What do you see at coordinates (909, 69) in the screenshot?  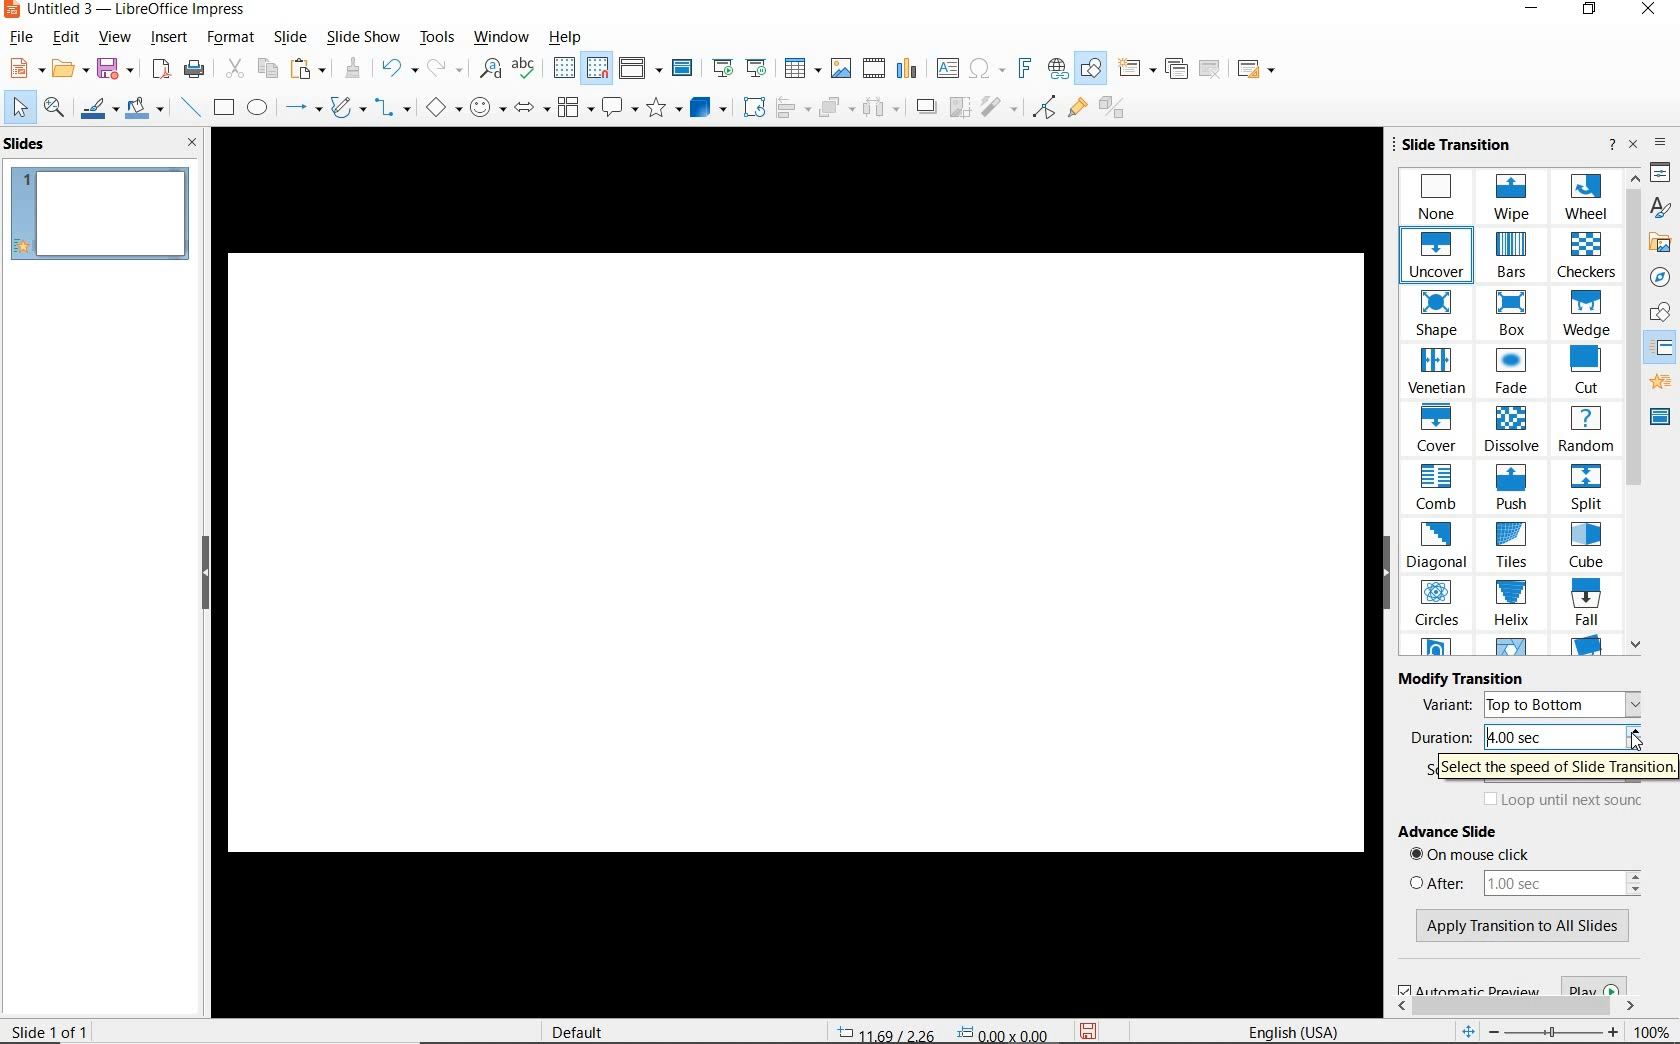 I see `INSERT CHART` at bounding box center [909, 69].